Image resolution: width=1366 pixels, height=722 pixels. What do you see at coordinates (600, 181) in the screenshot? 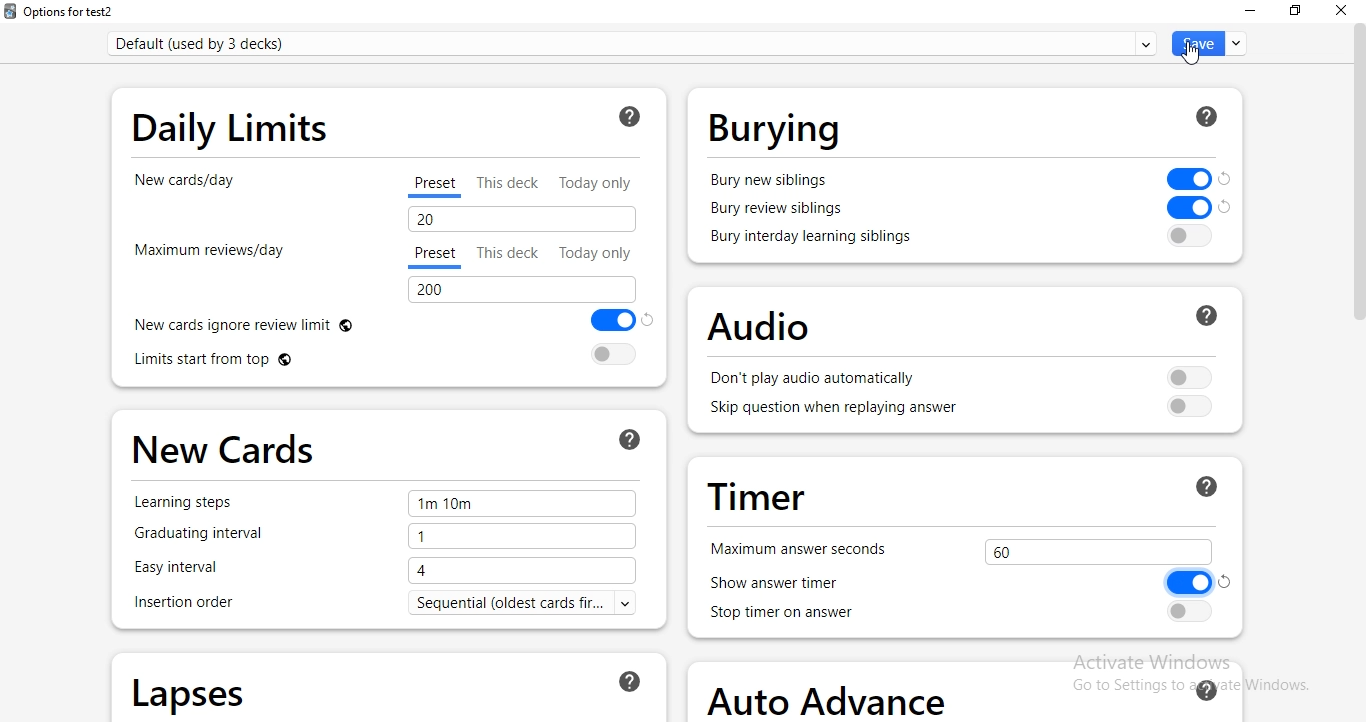
I see `today only` at bounding box center [600, 181].